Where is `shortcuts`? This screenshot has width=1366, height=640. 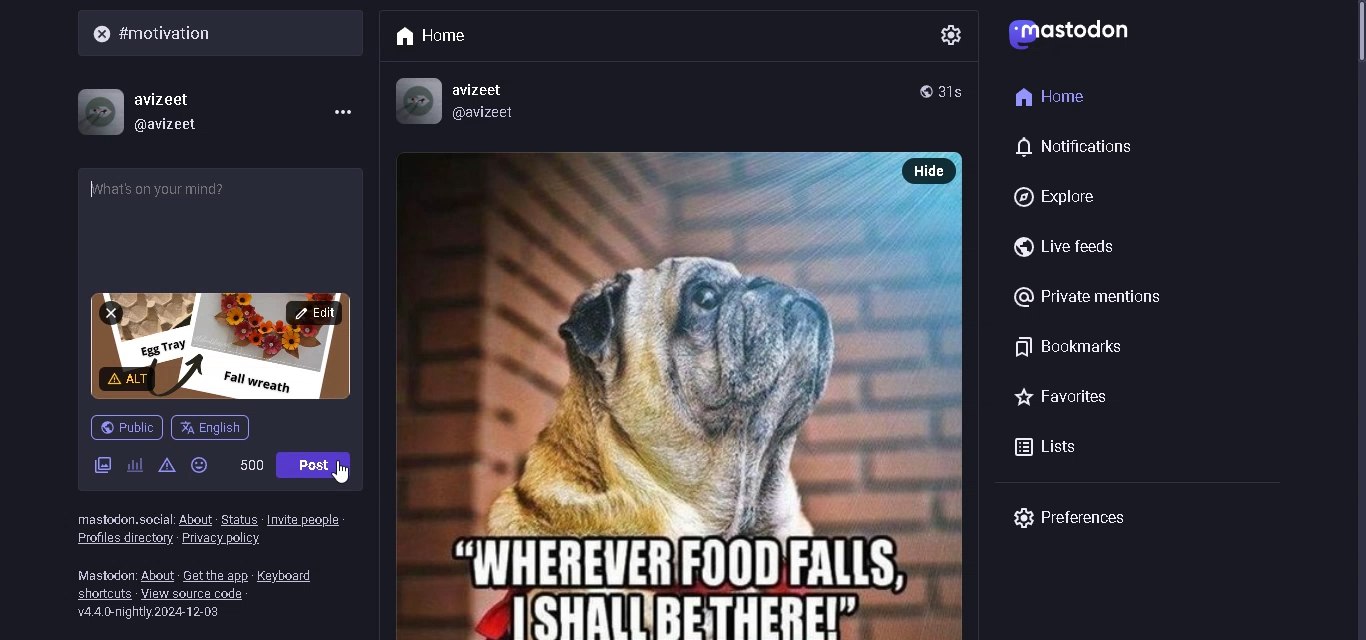 shortcuts is located at coordinates (103, 595).